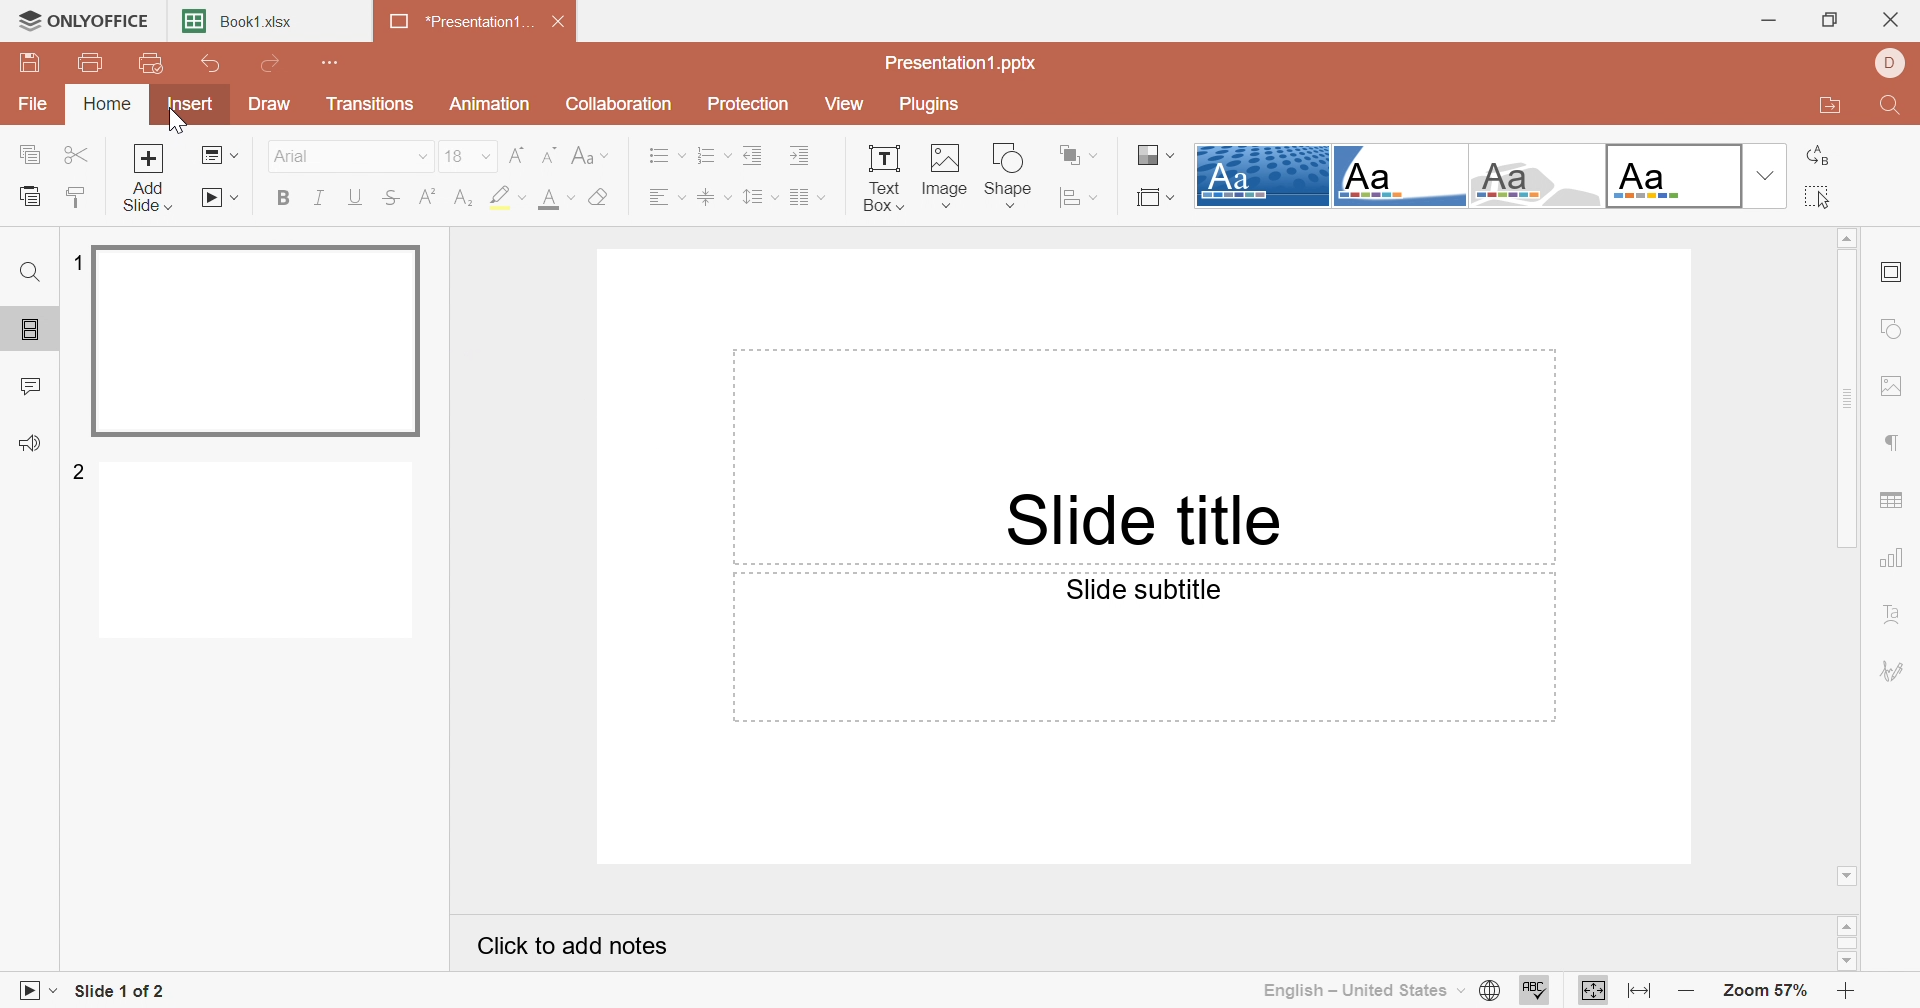 The image size is (1920, 1008). What do you see at coordinates (1853, 400) in the screenshot?
I see `Scroll Bar` at bounding box center [1853, 400].